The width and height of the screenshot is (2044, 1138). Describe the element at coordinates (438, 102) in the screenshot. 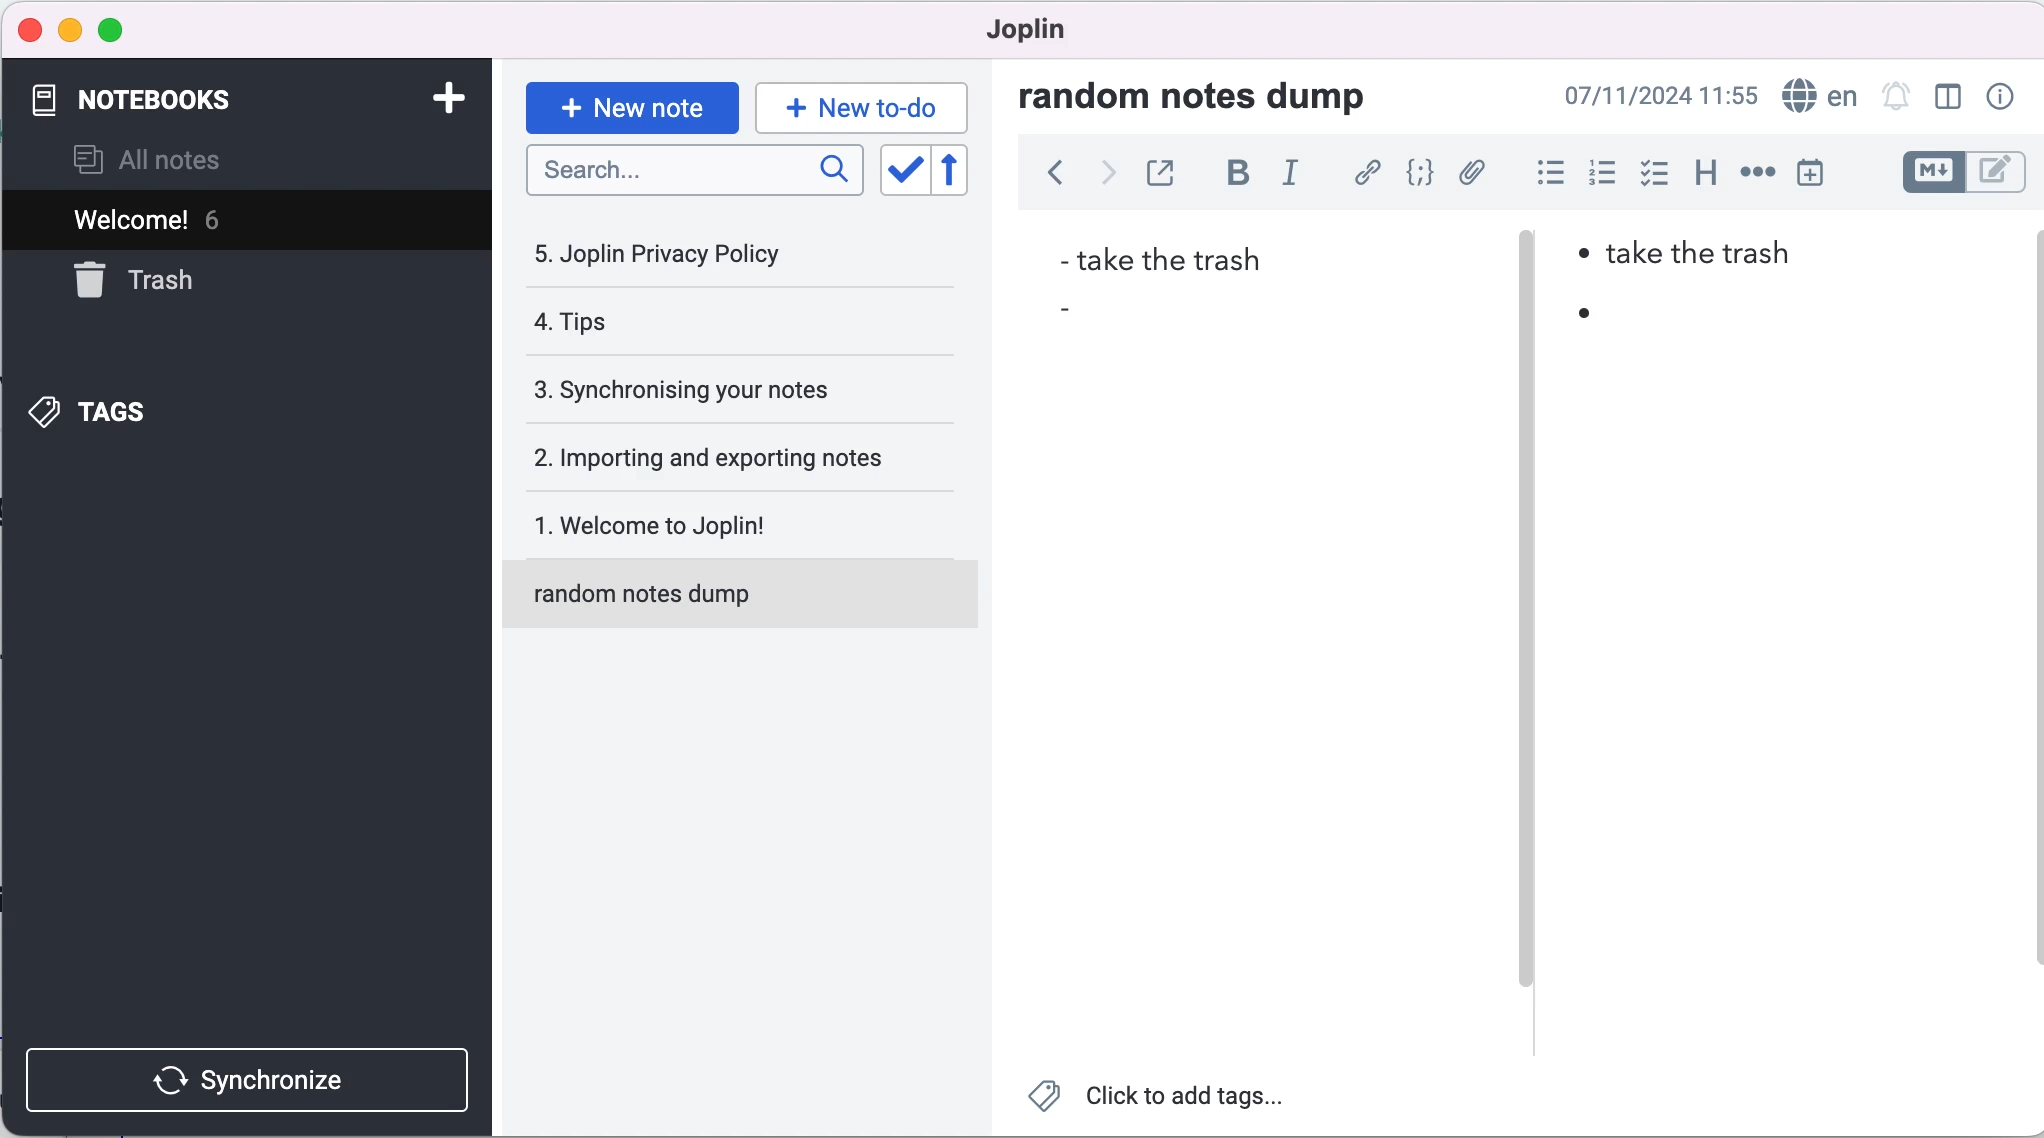

I see `add notebook` at that location.